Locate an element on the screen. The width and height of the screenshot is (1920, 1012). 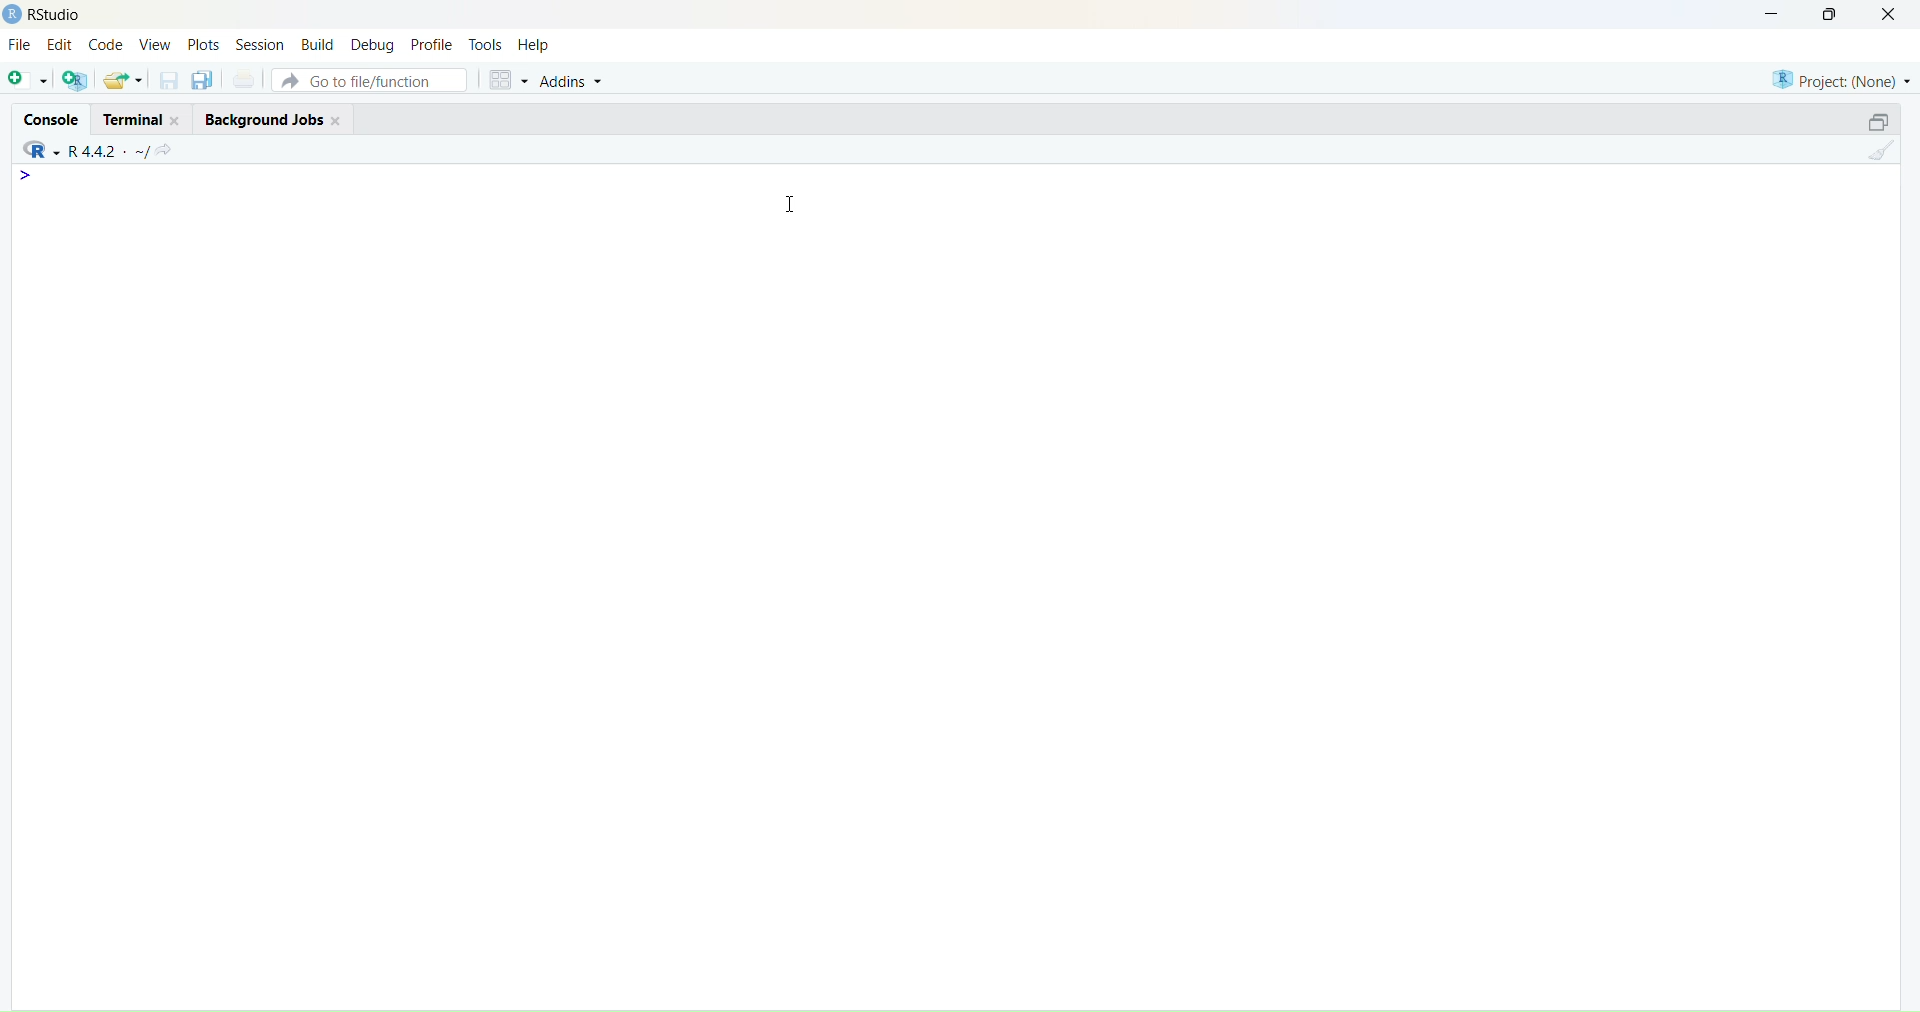
Close is located at coordinates (1894, 20).